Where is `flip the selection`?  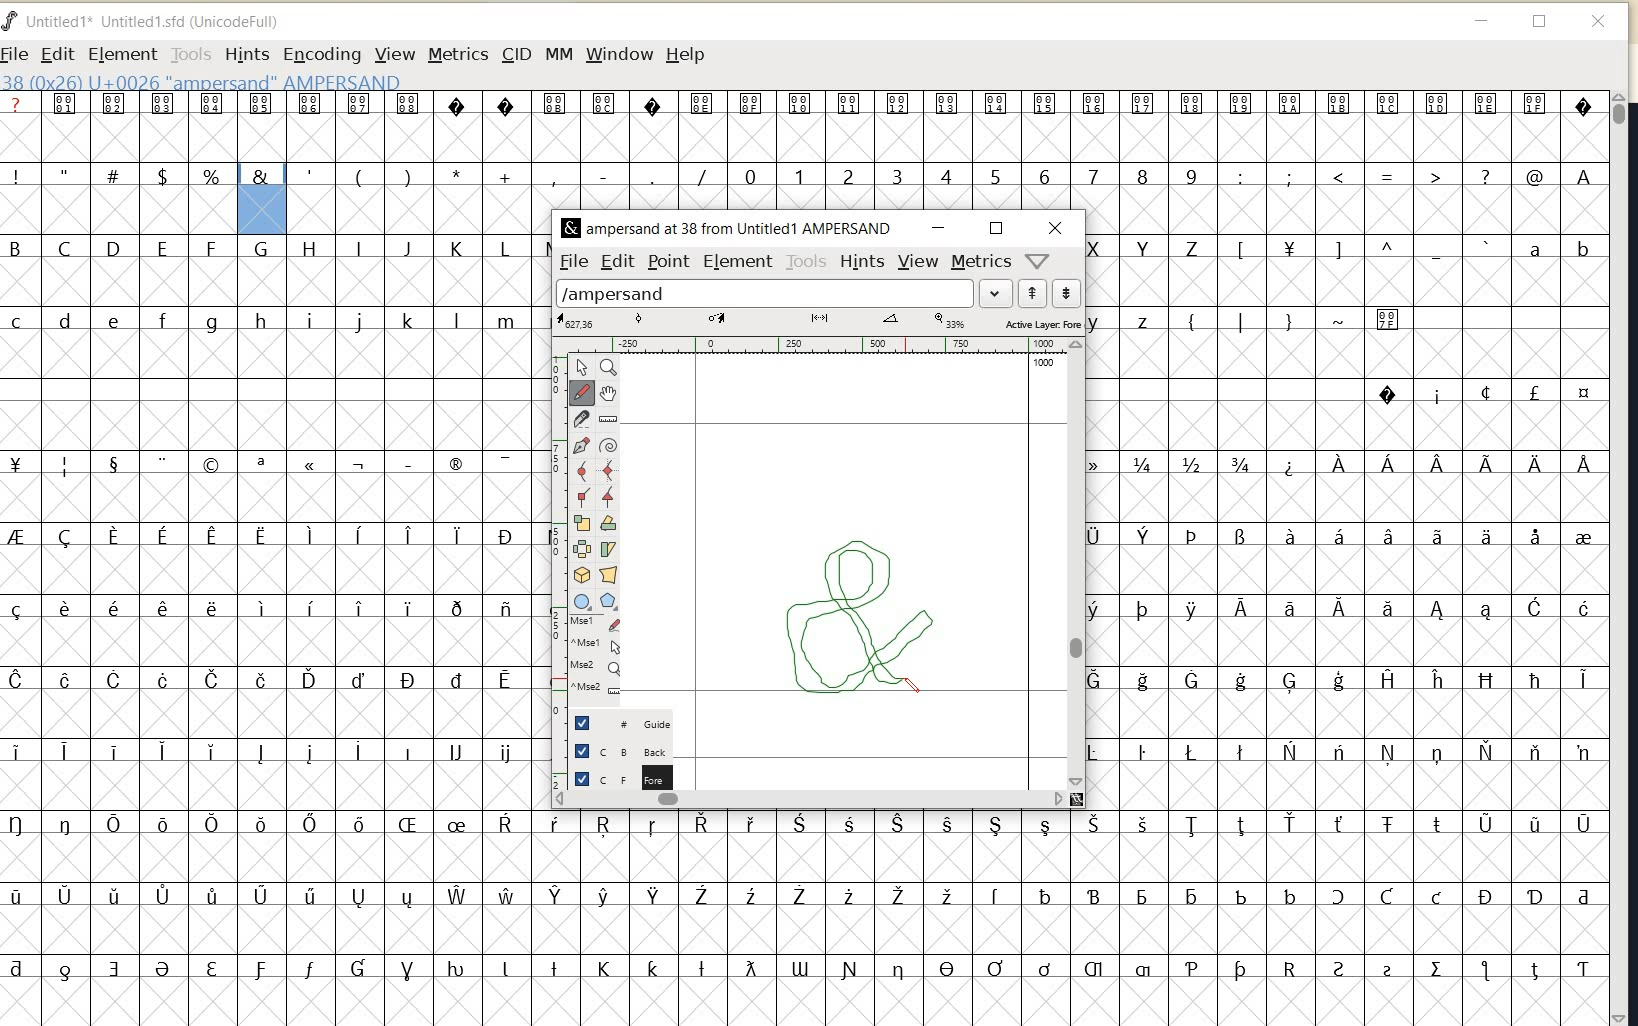
flip the selection is located at coordinates (582, 548).